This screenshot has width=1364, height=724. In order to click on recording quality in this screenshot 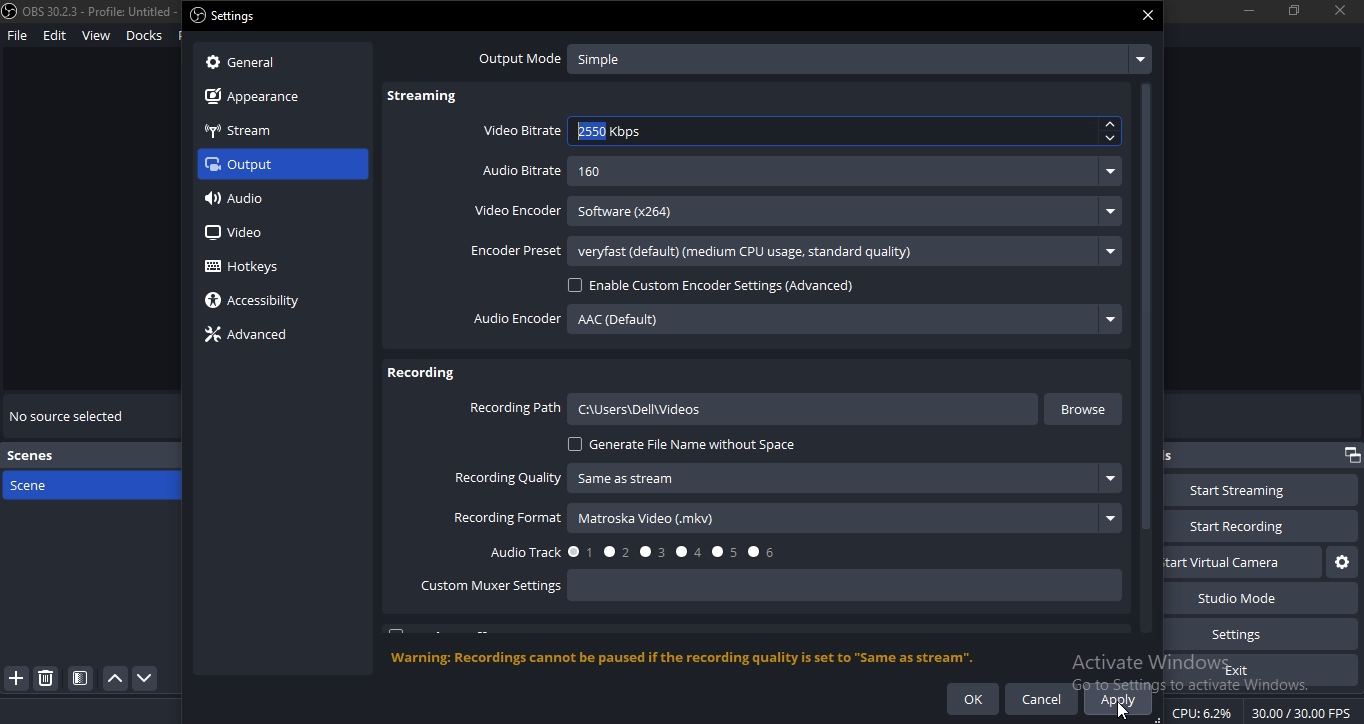, I will do `click(507, 477)`.